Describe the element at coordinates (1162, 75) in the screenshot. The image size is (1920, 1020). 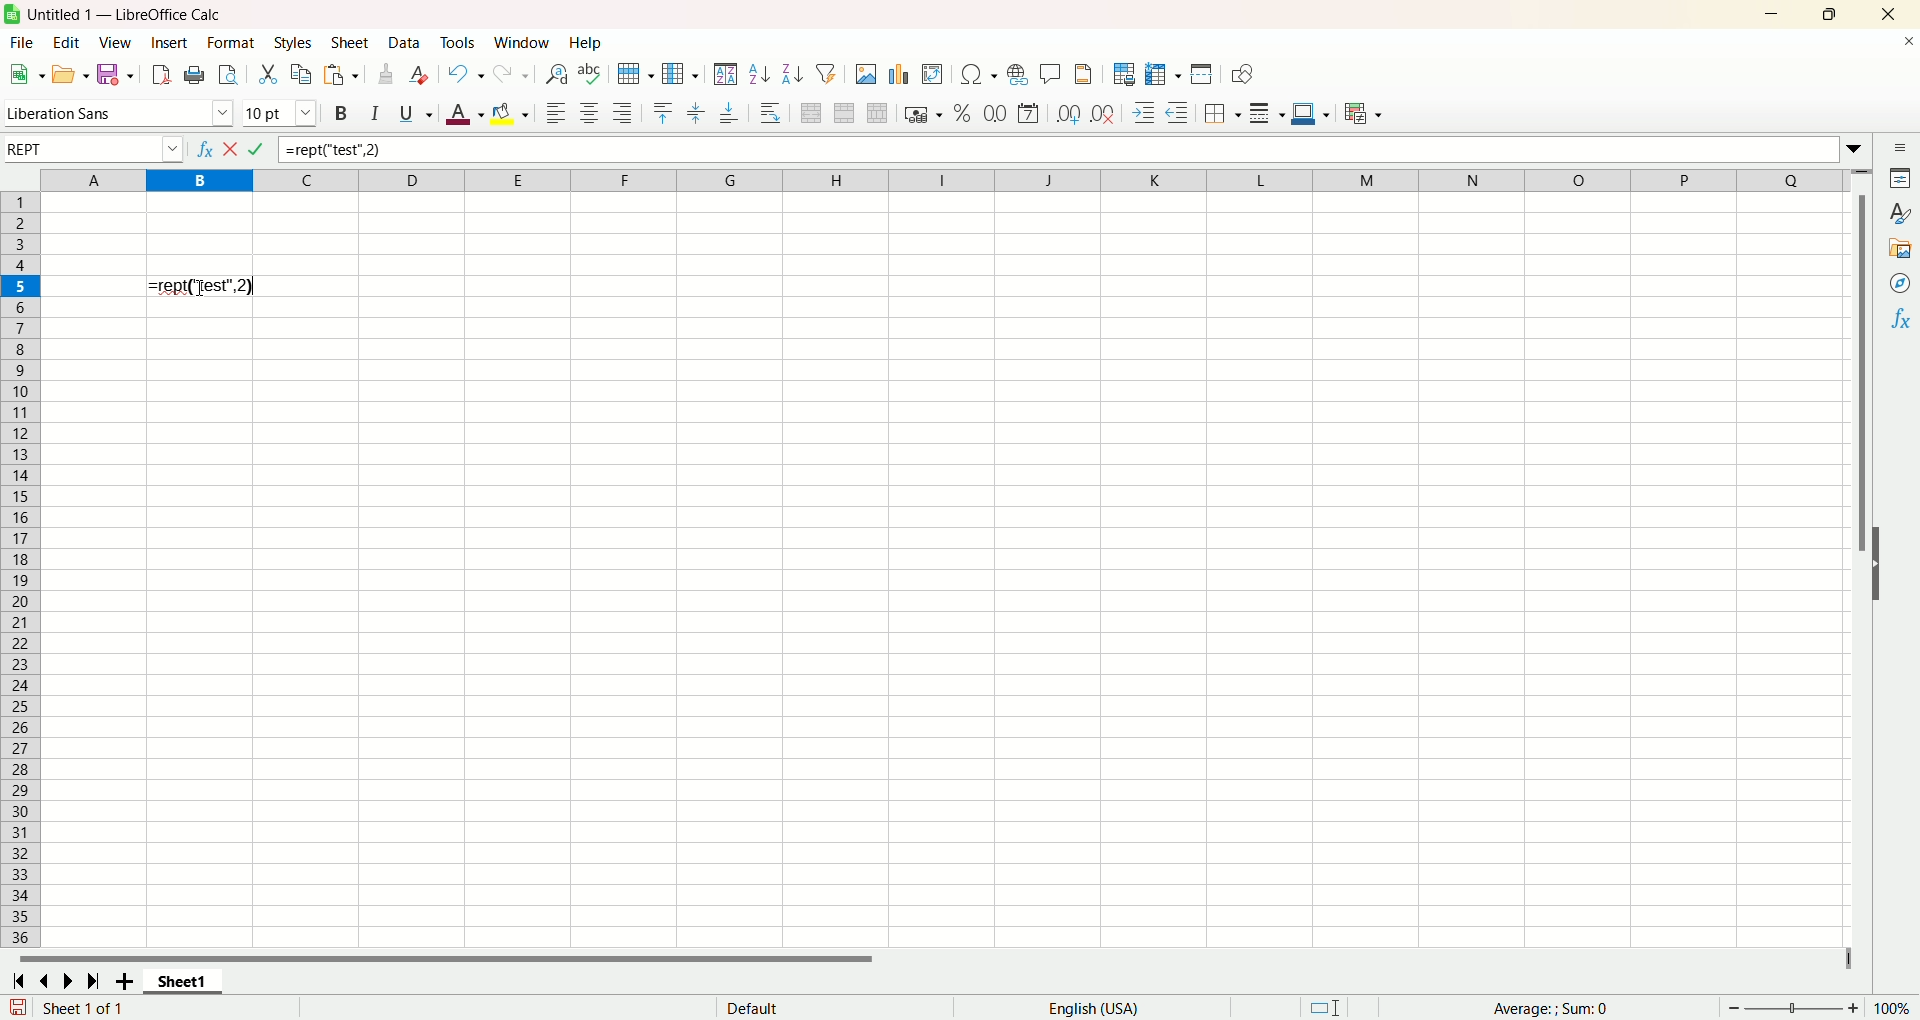
I see `freeze rows and column` at that location.